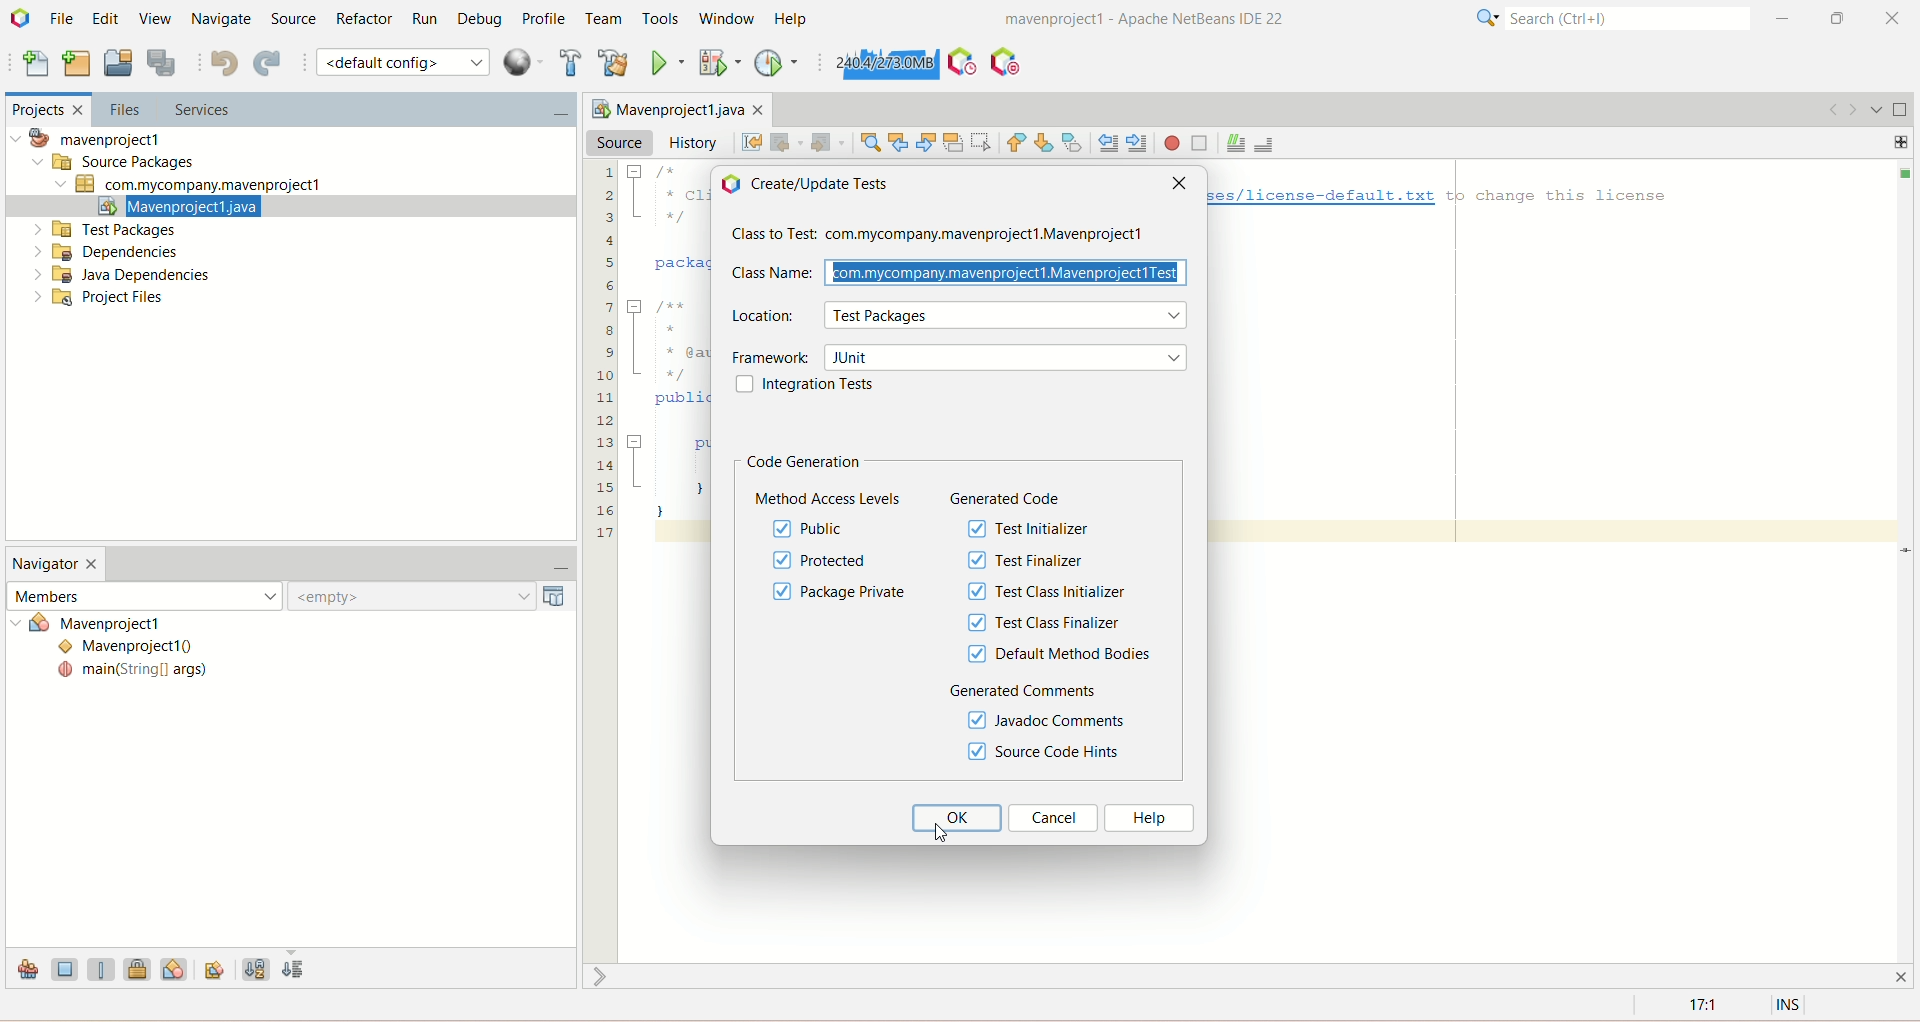 The image size is (1920, 1022). Describe the element at coordinates (784, 144) in the screenshot. I see `back` at that location.